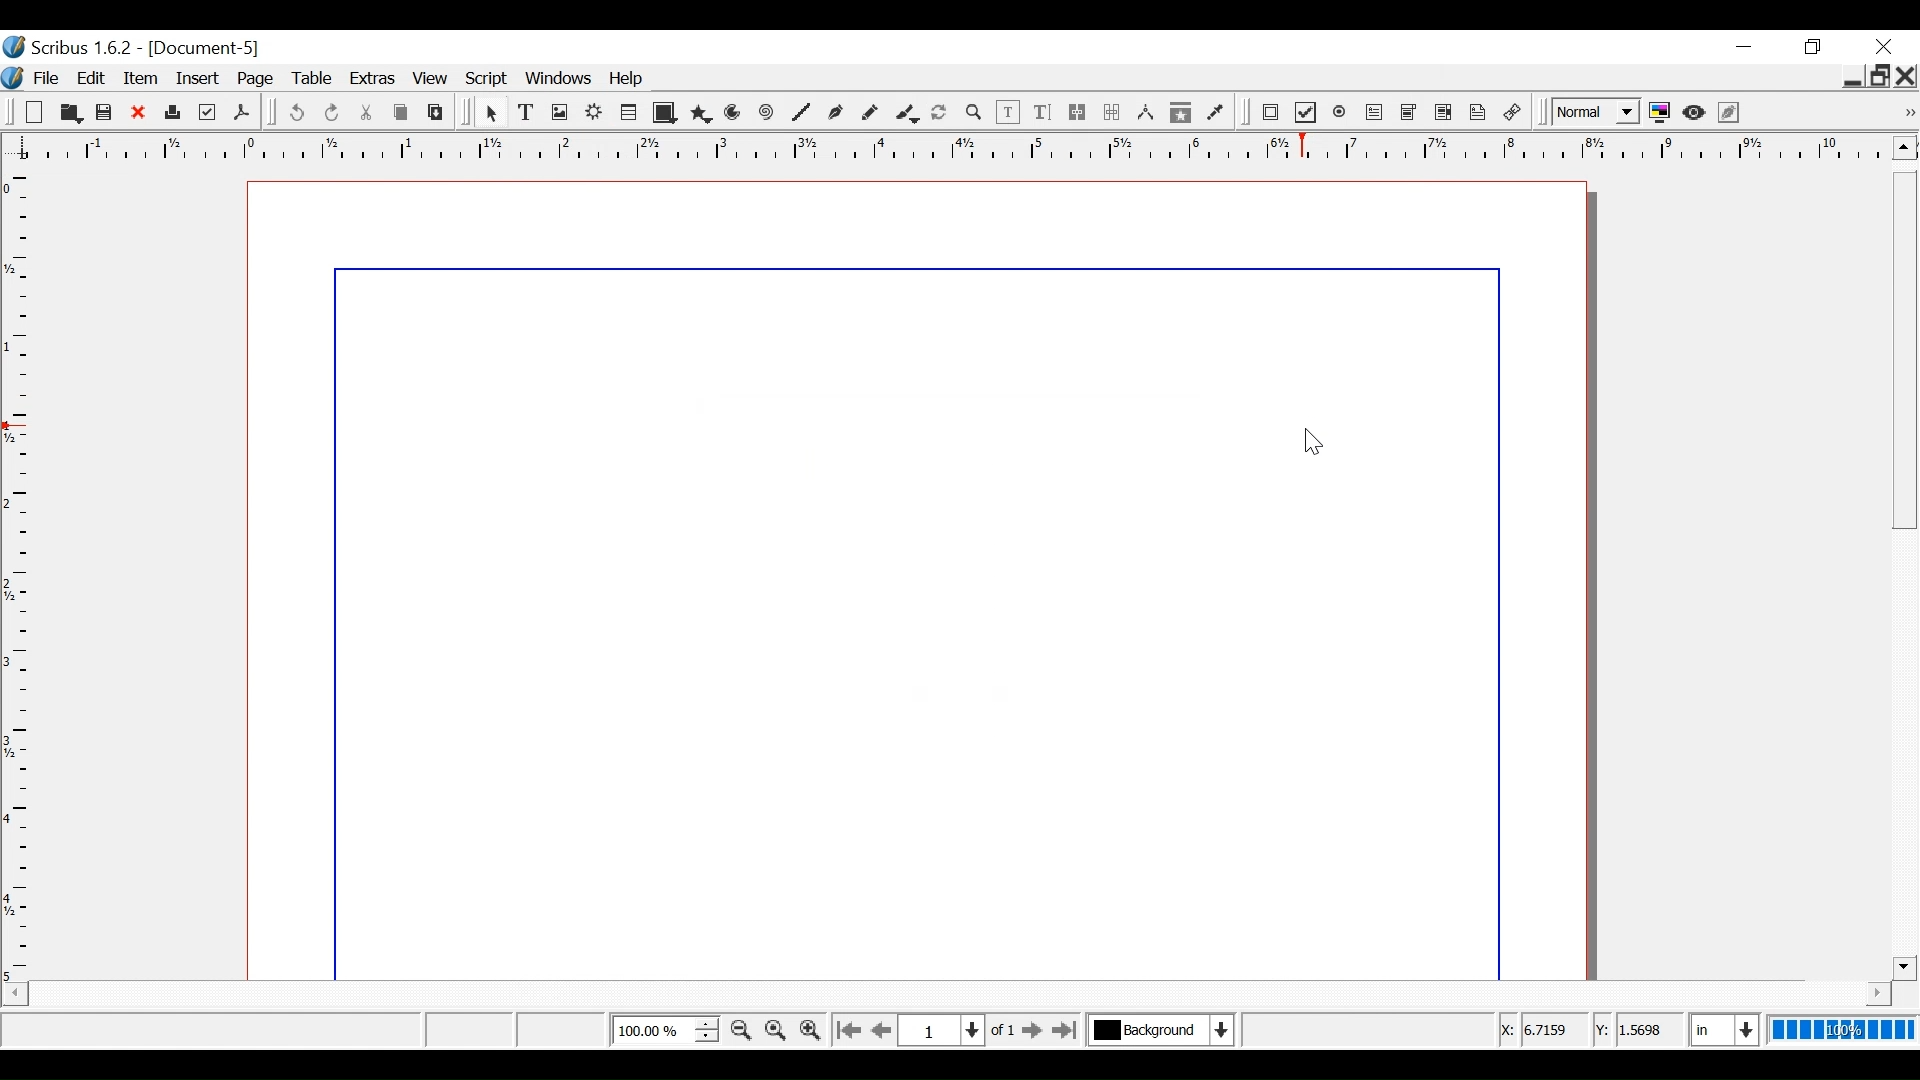 This screenshot has height=1080, width=1920. Describe the element at coordinates (68, 113) in the screenshot. I see `Open` at that location.